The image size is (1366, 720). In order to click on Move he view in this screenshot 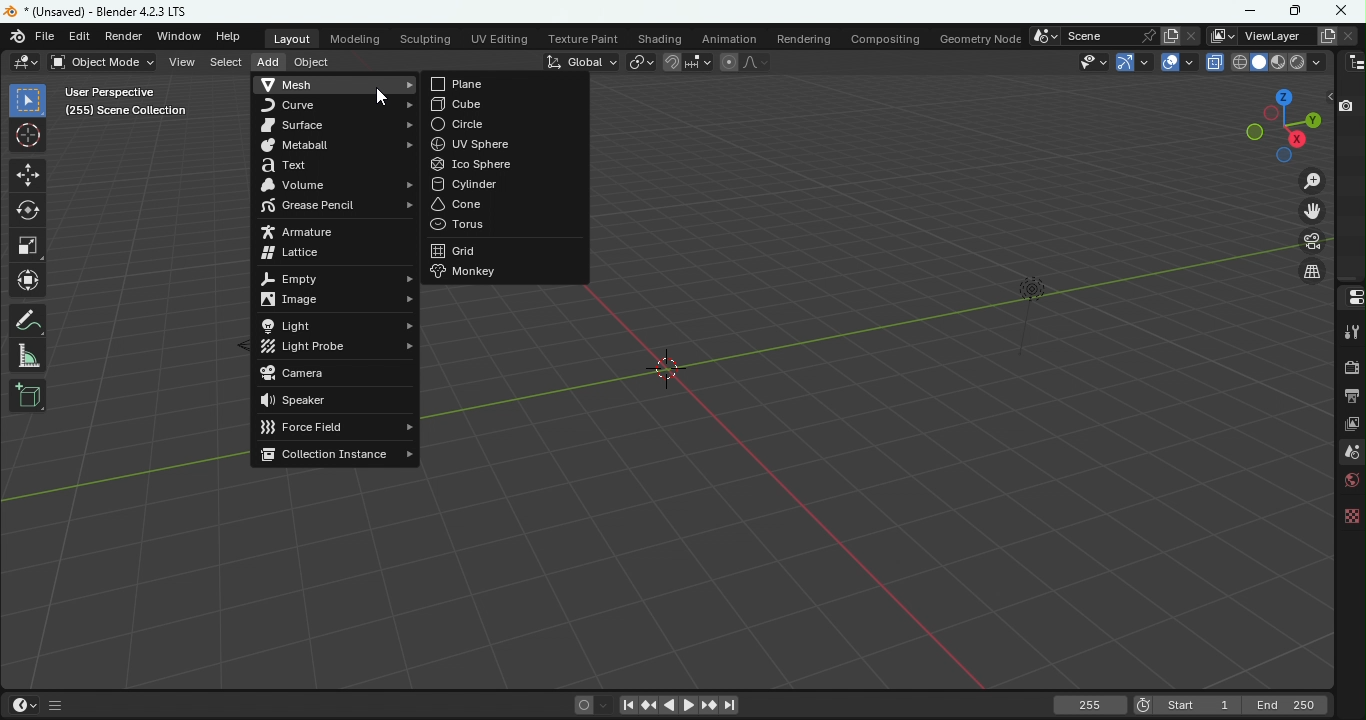, I will do `click(1313, 211)`.